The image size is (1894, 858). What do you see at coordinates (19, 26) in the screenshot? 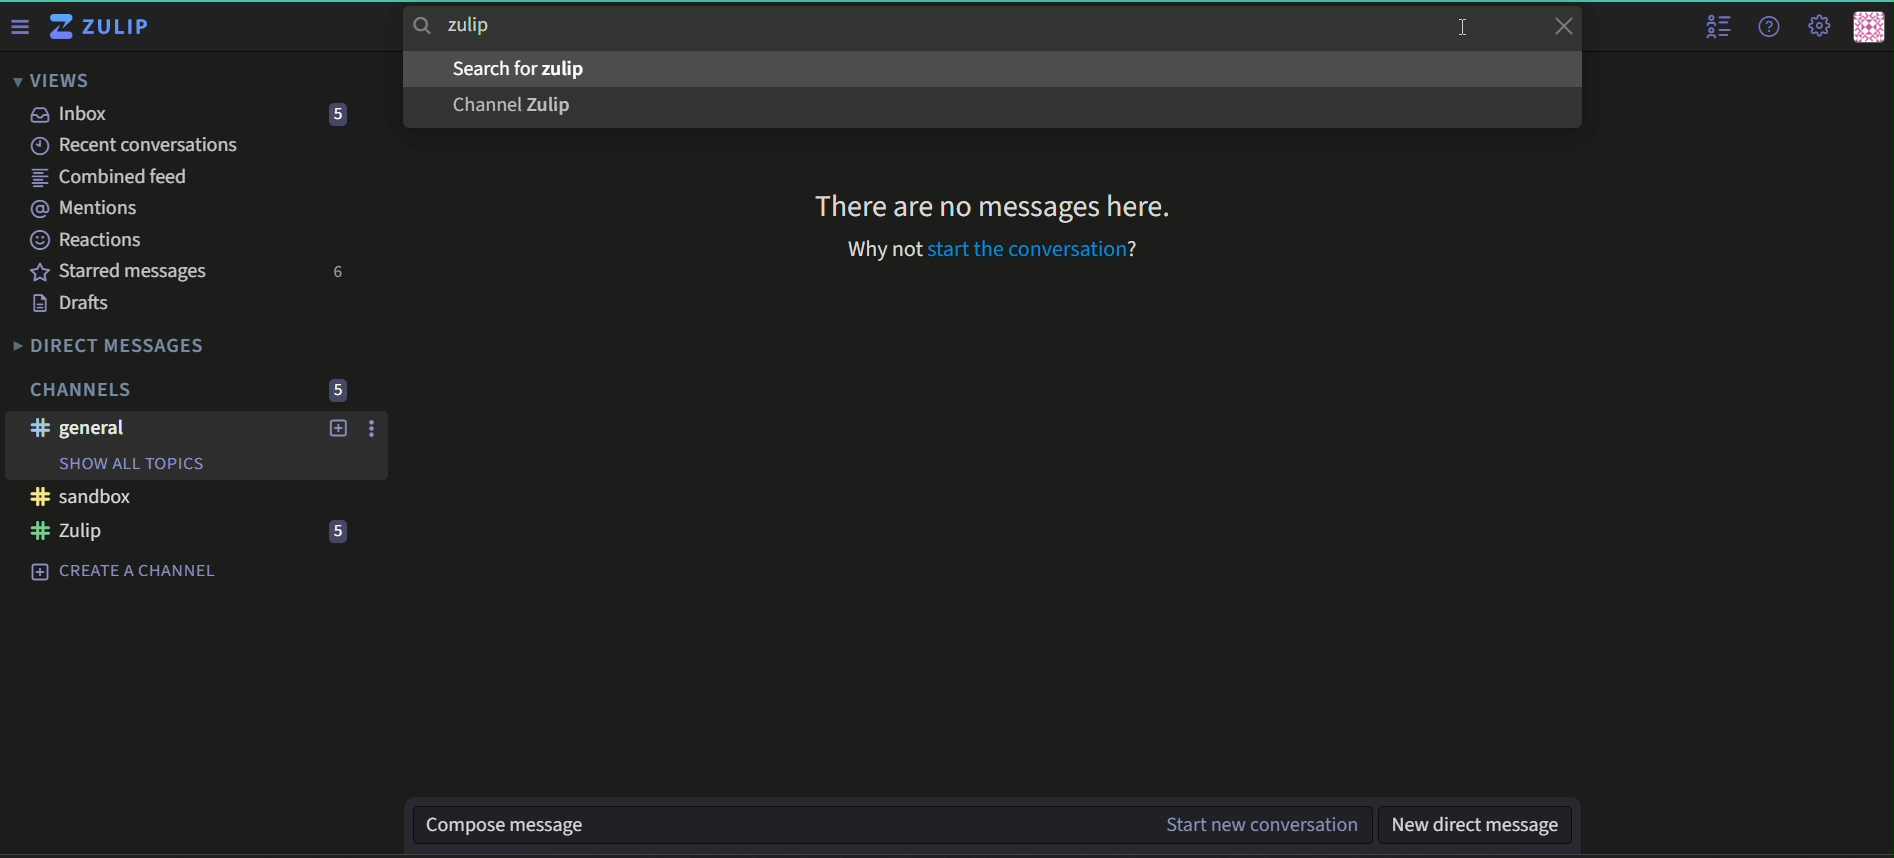
I see `Menu` at bounding box center [19, 26].